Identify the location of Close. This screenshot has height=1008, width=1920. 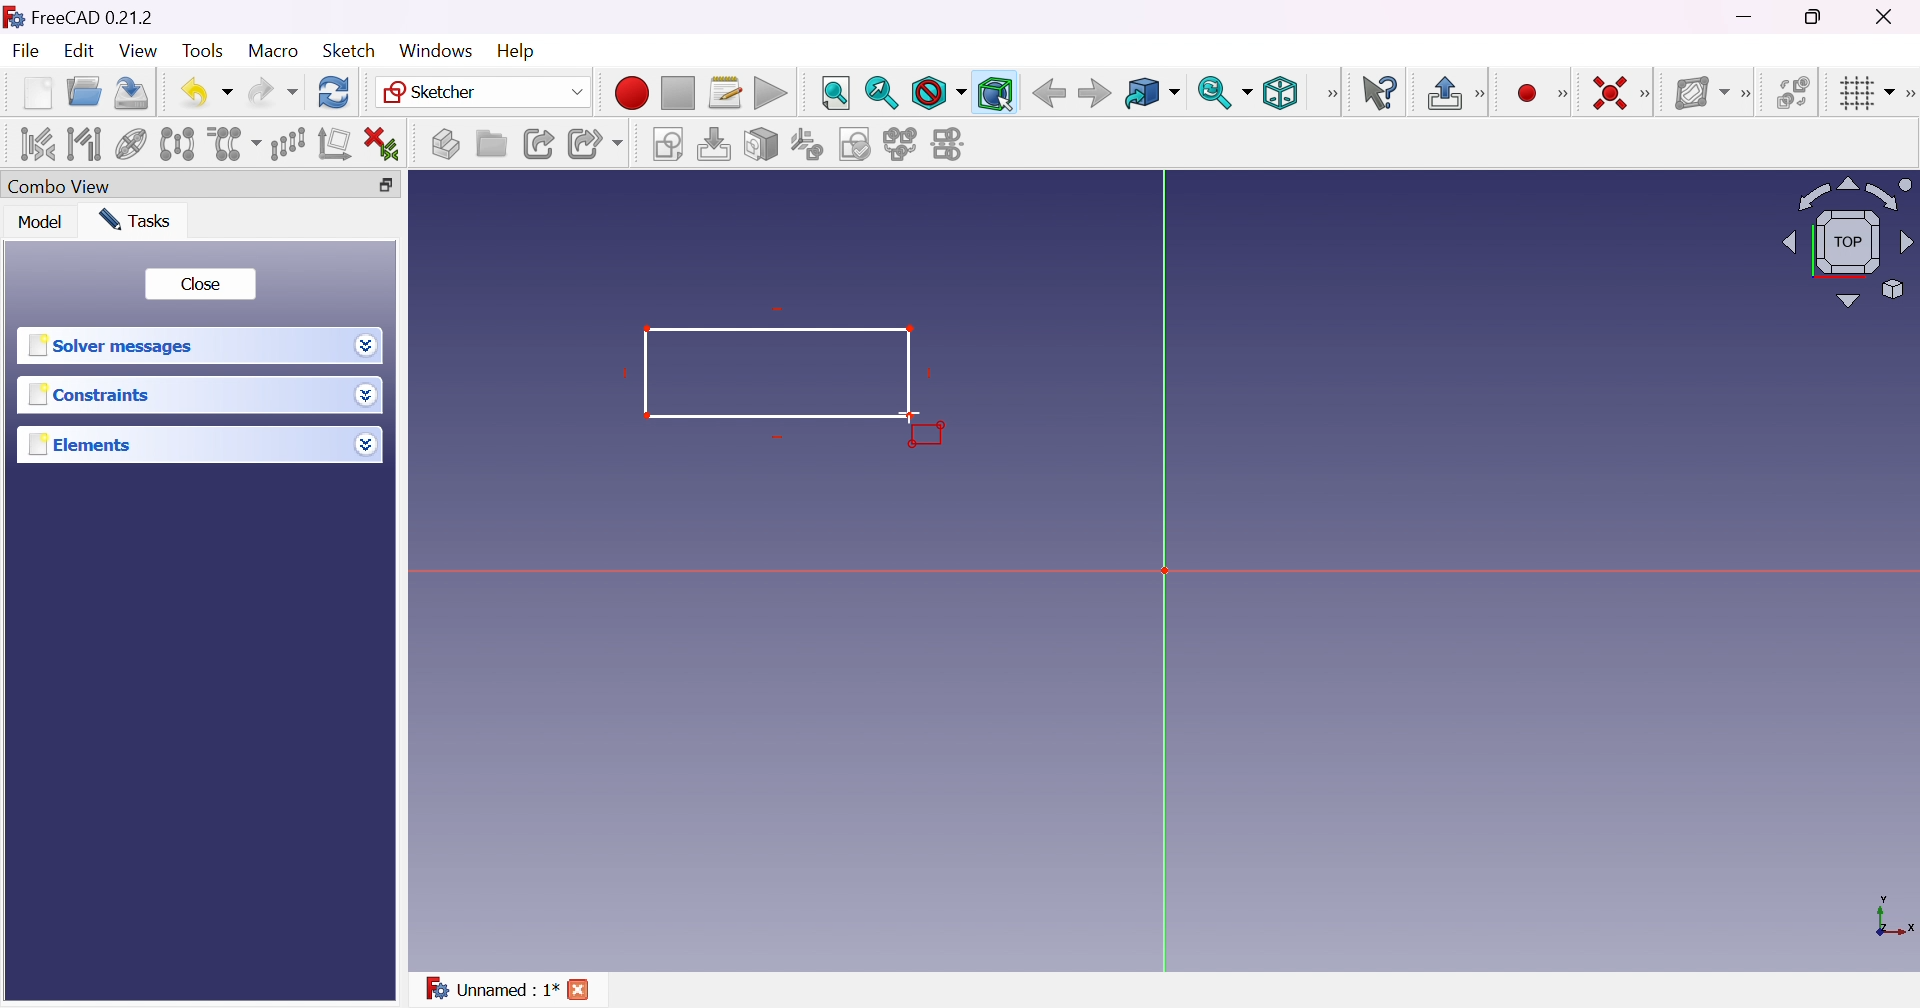
(201, 286).